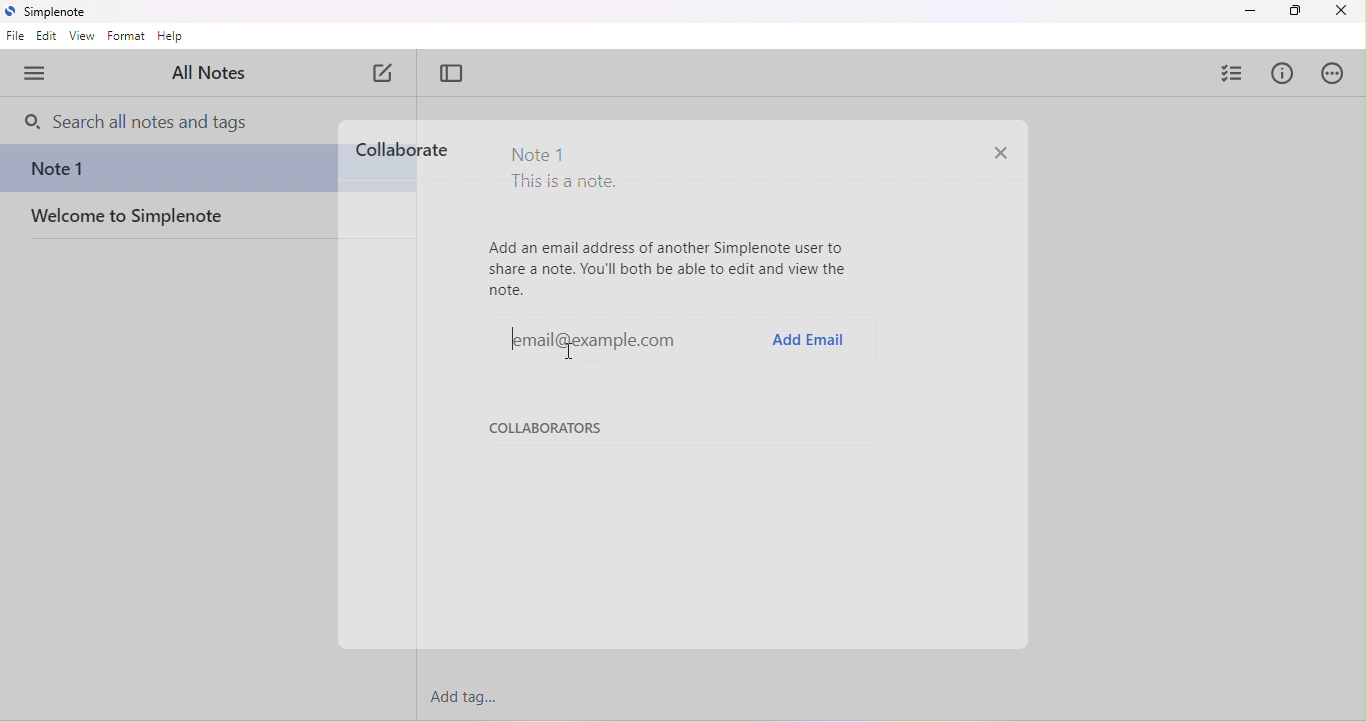  Describe the element at coordinates (452, 74) in the screenshot. I see `toggle focus mode` at that location.